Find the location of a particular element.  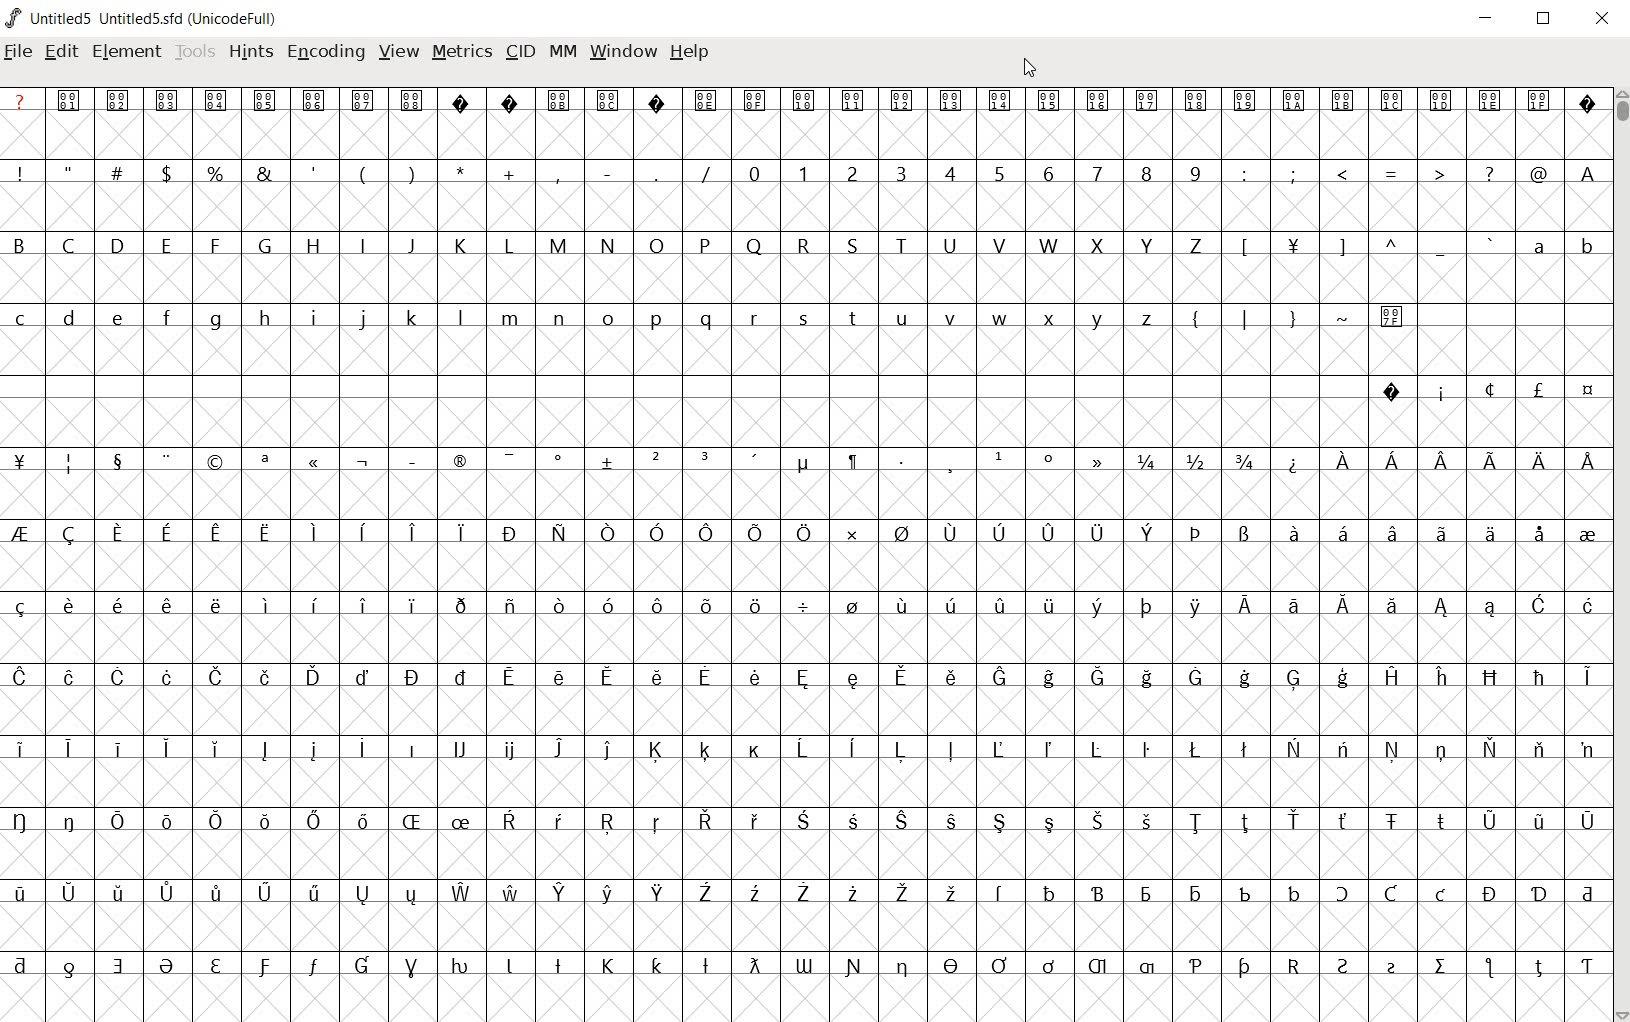

Symbol is located at coordinates (1588, 678).